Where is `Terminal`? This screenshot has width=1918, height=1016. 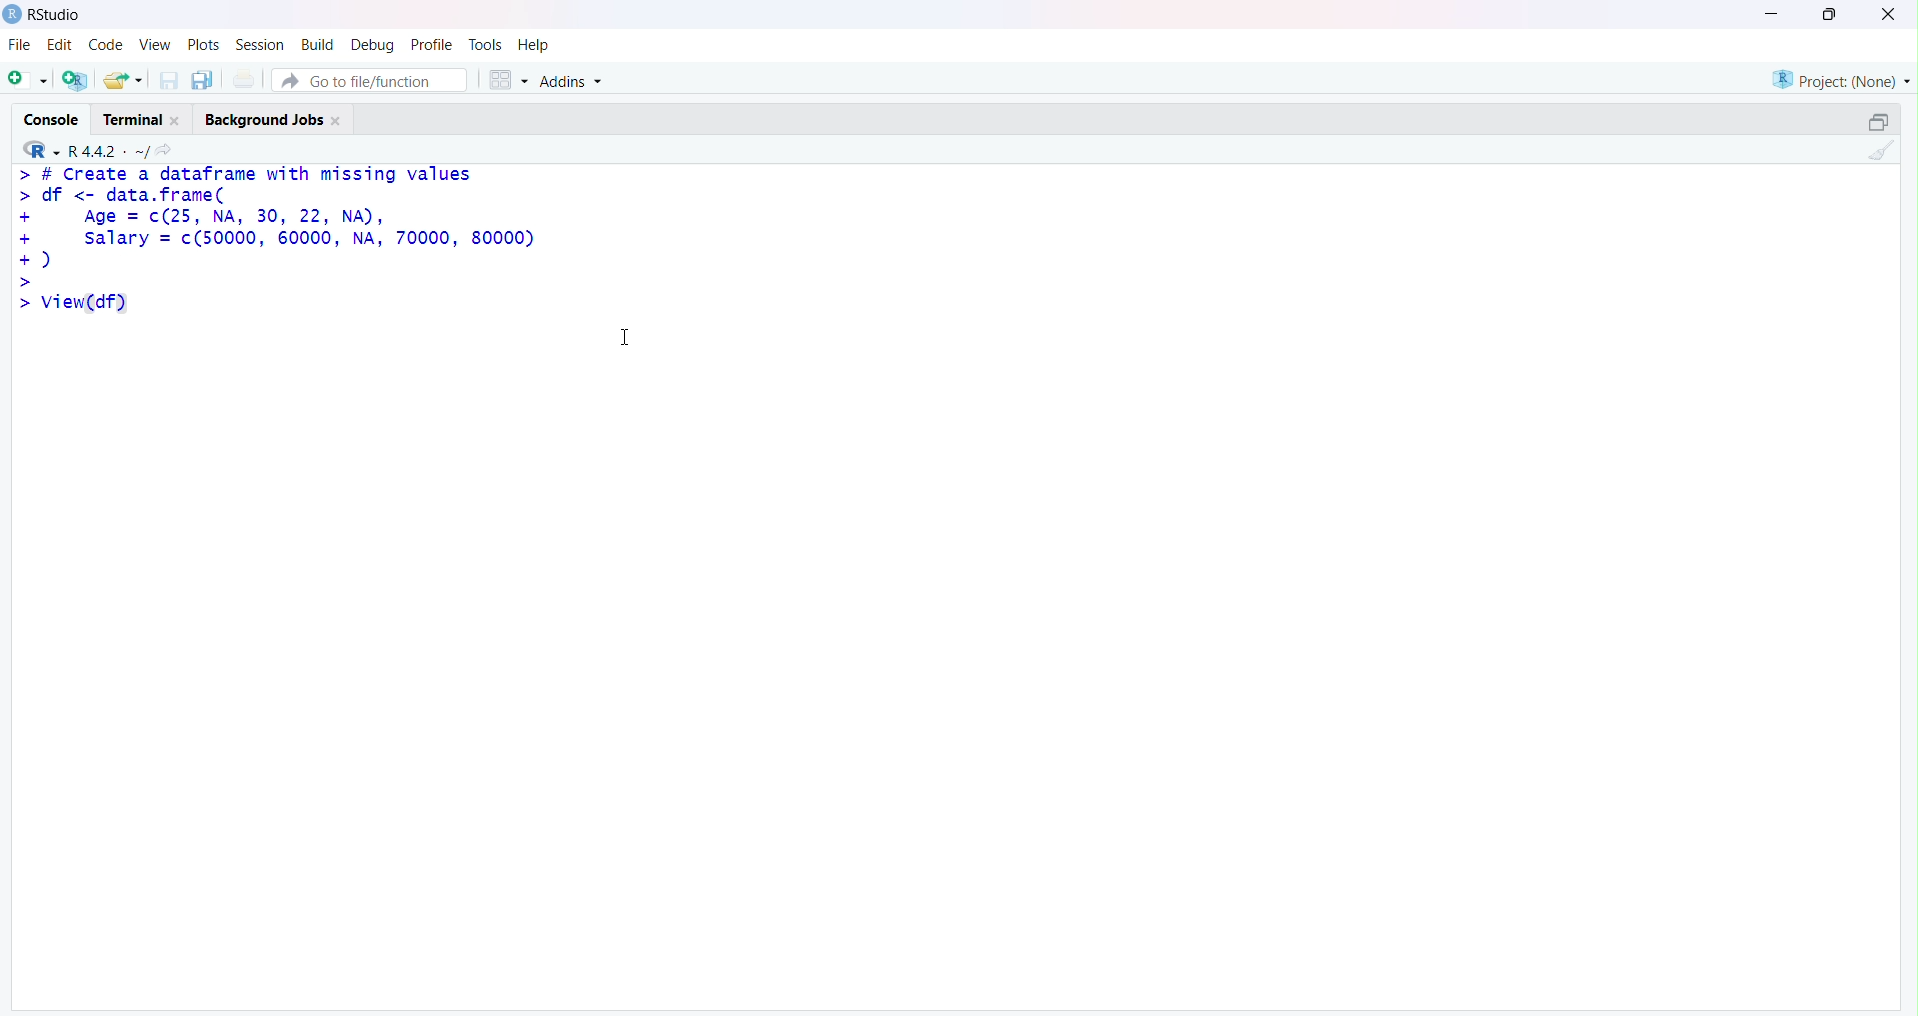
Terminal is located at coordinates (139, 116).